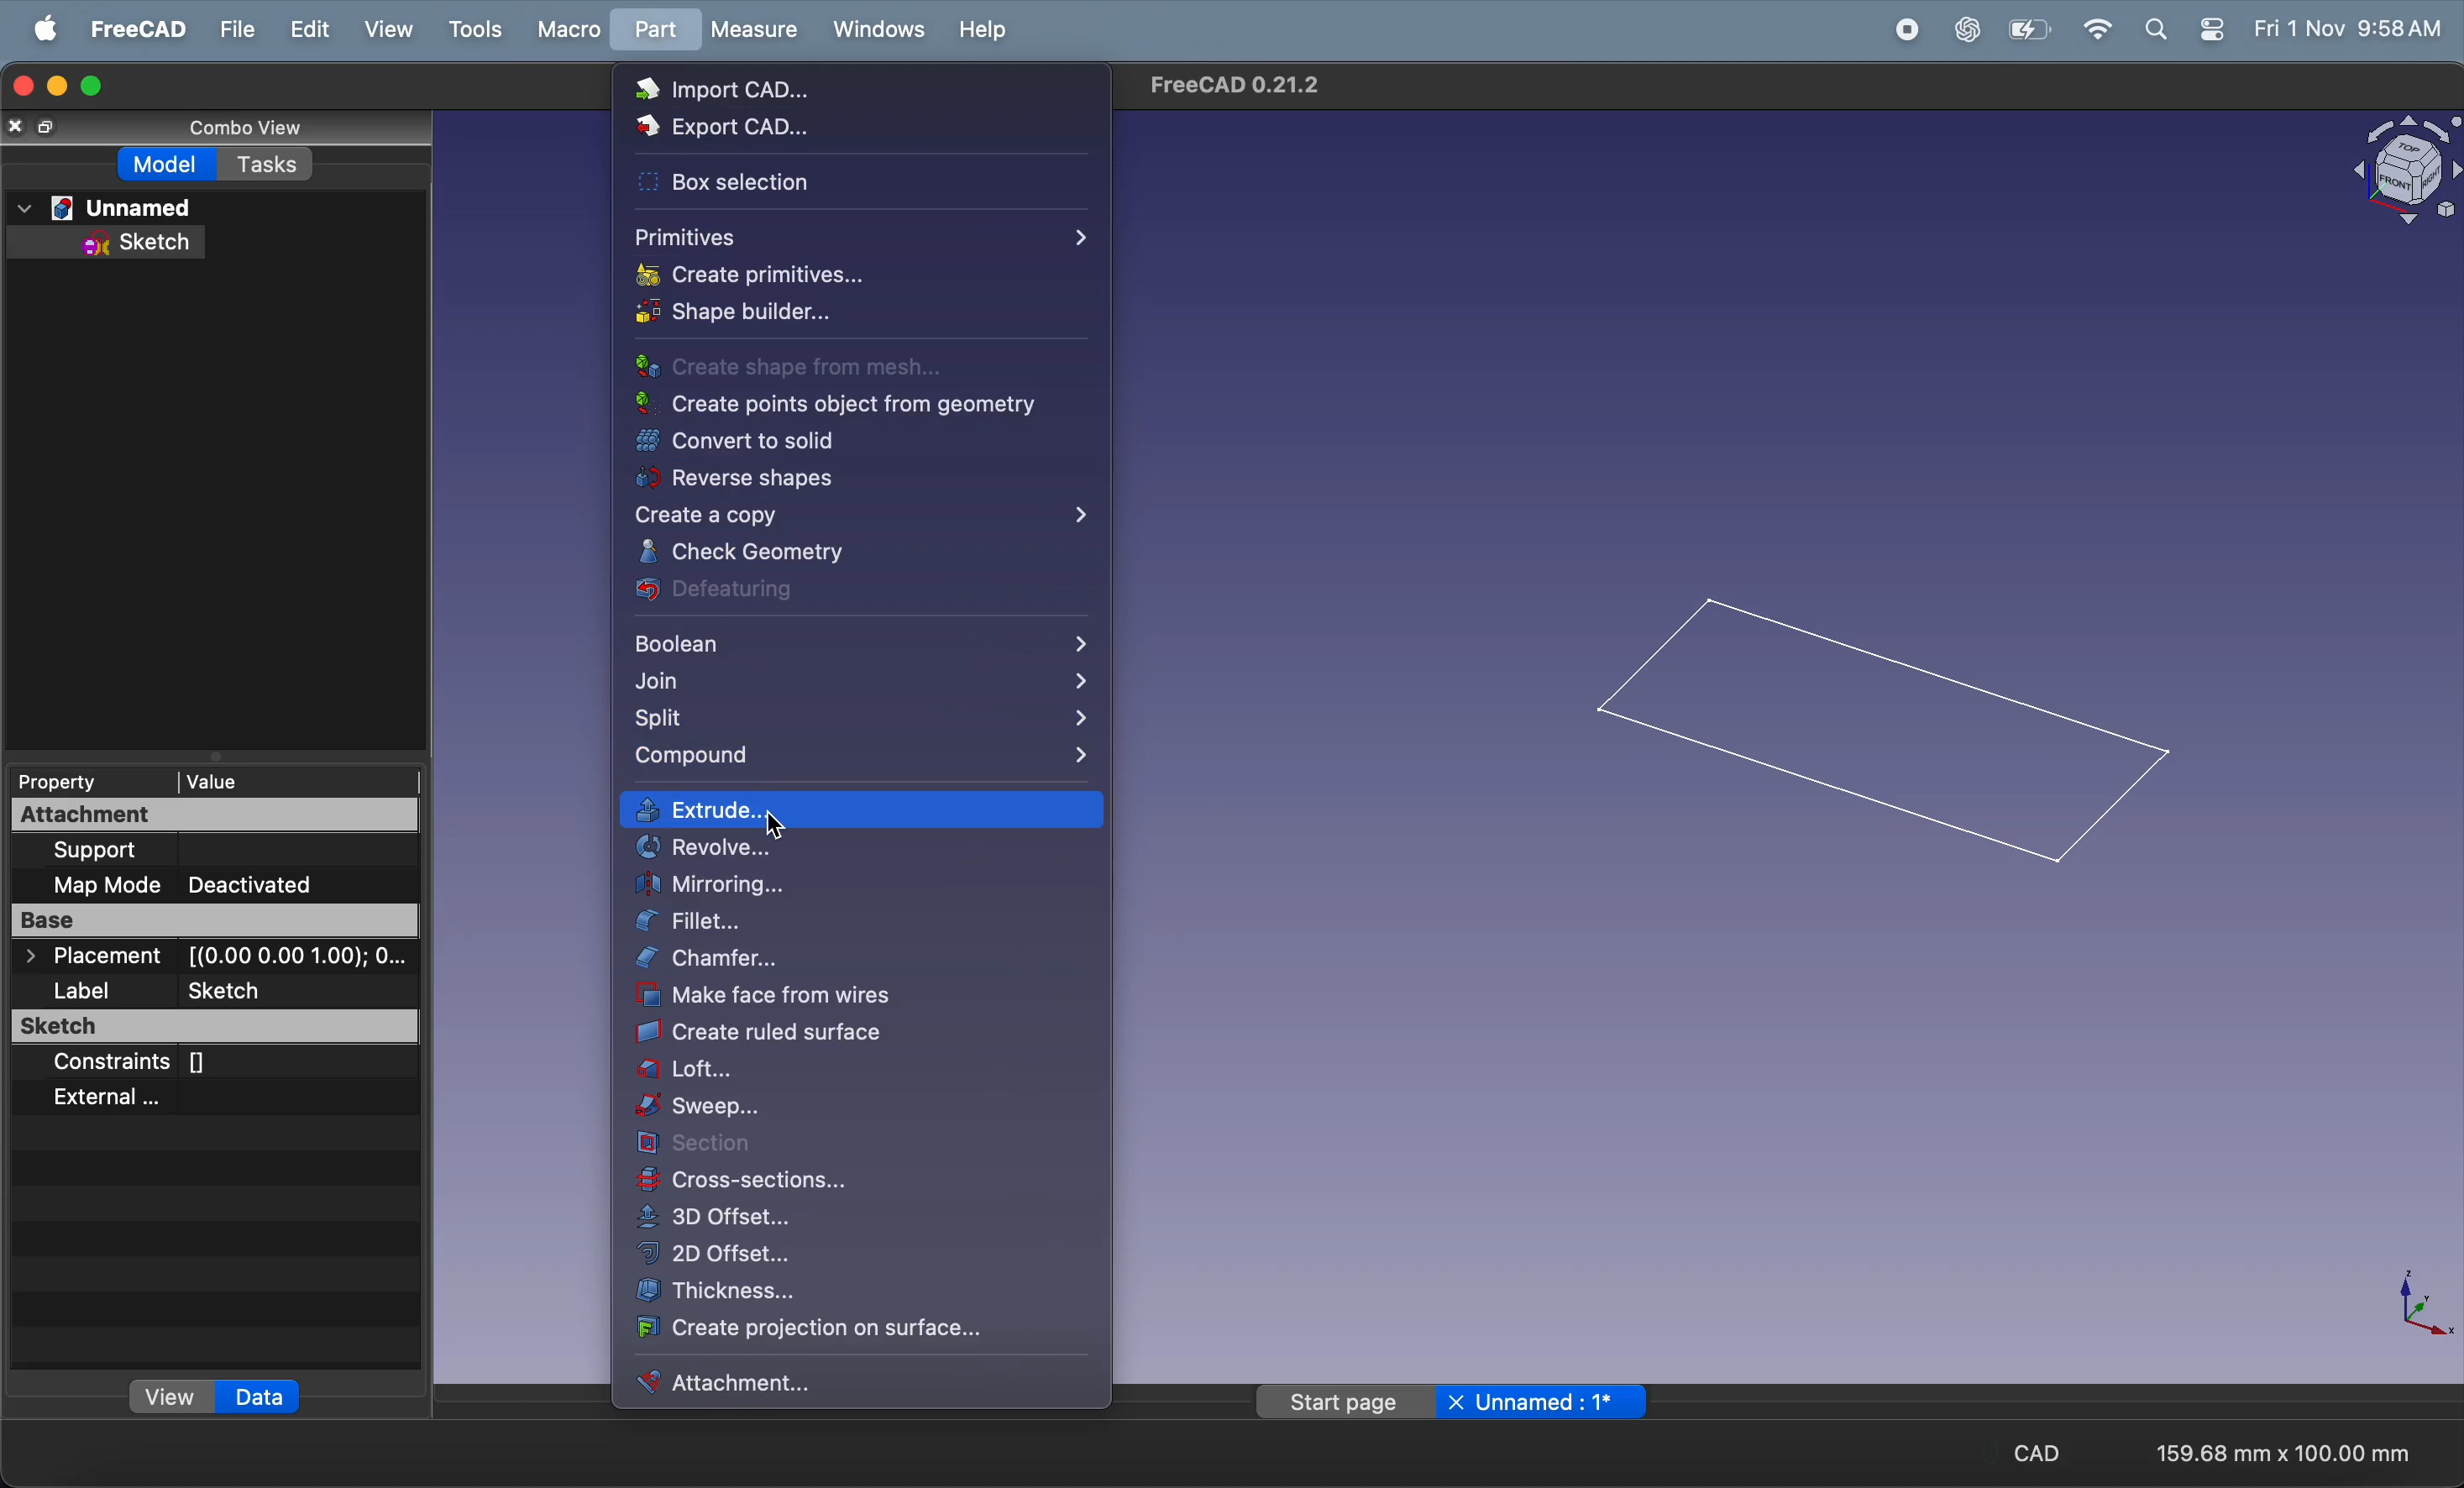 Image resolution: width=2464 pixels, height=1488 pixels. I want to click on help, so click(983, 35).